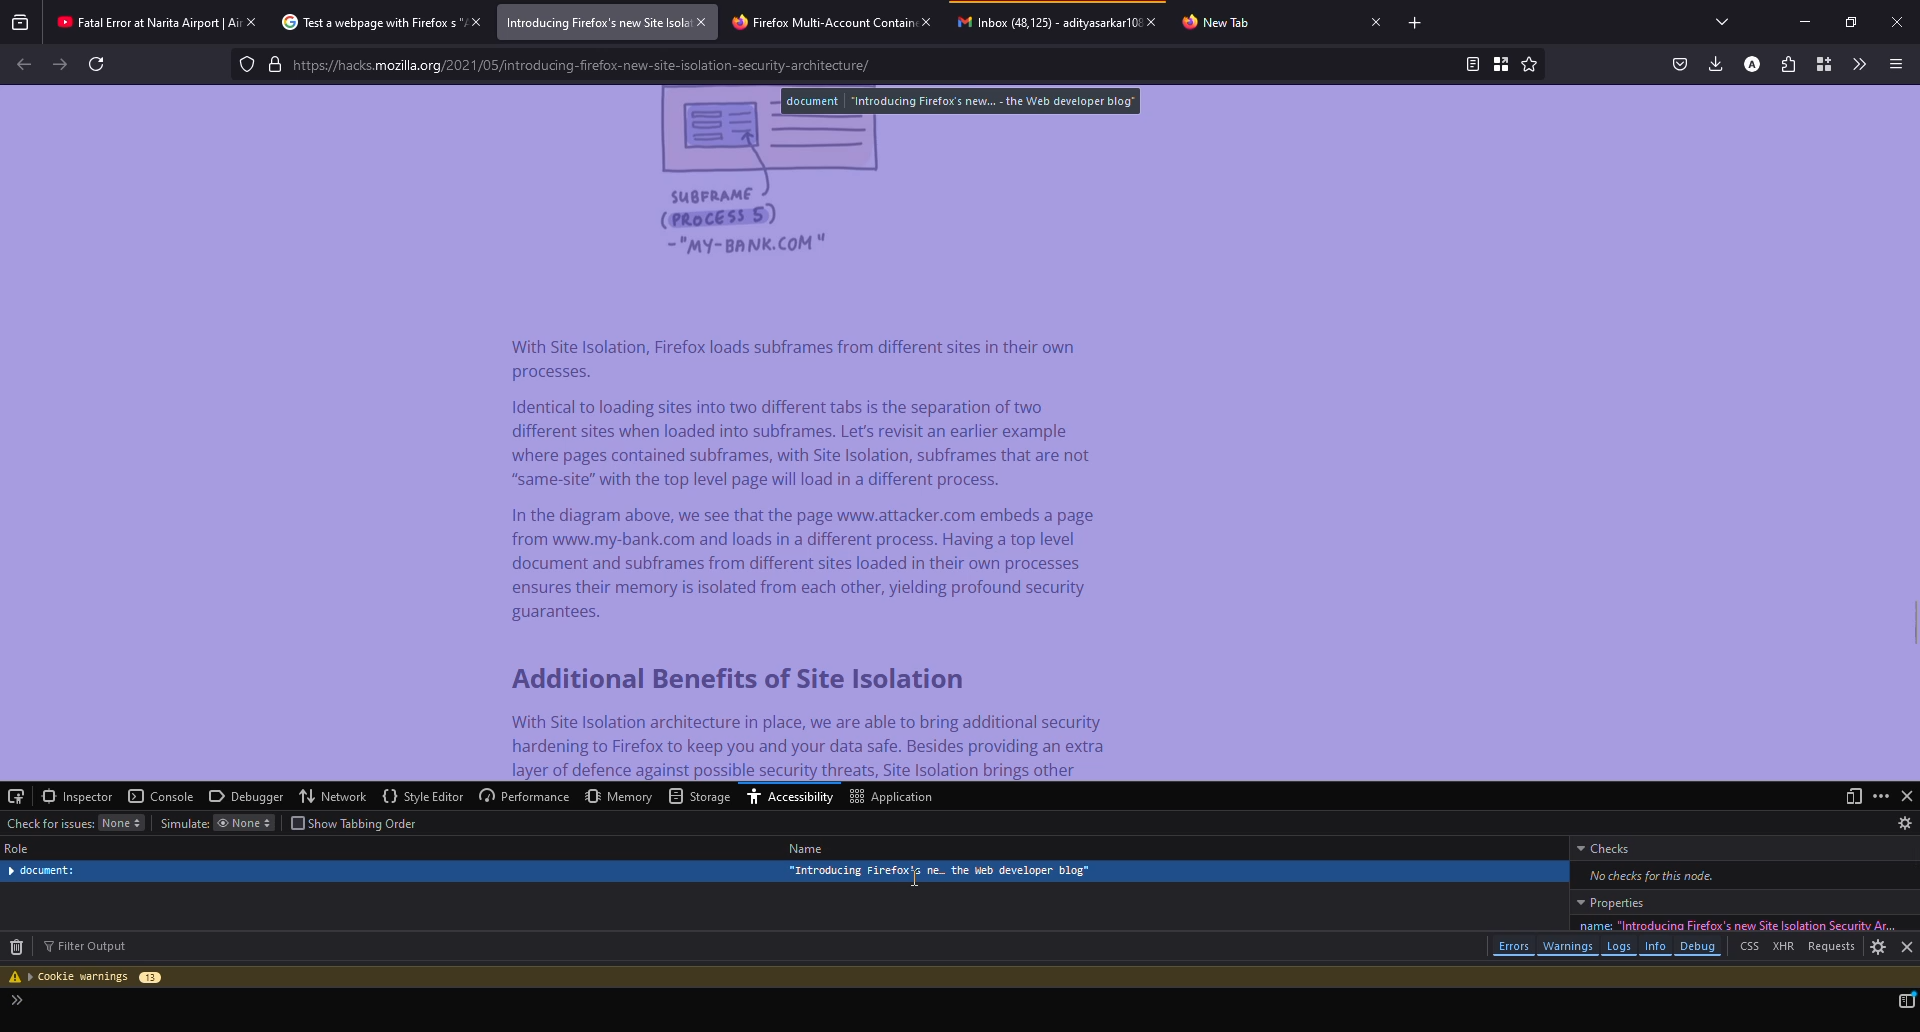 The image size is (1920, 1032). What do you see at coordinates (1750, 63) in the screenshot?
I see `profile` at bounding box center [1750, 63].